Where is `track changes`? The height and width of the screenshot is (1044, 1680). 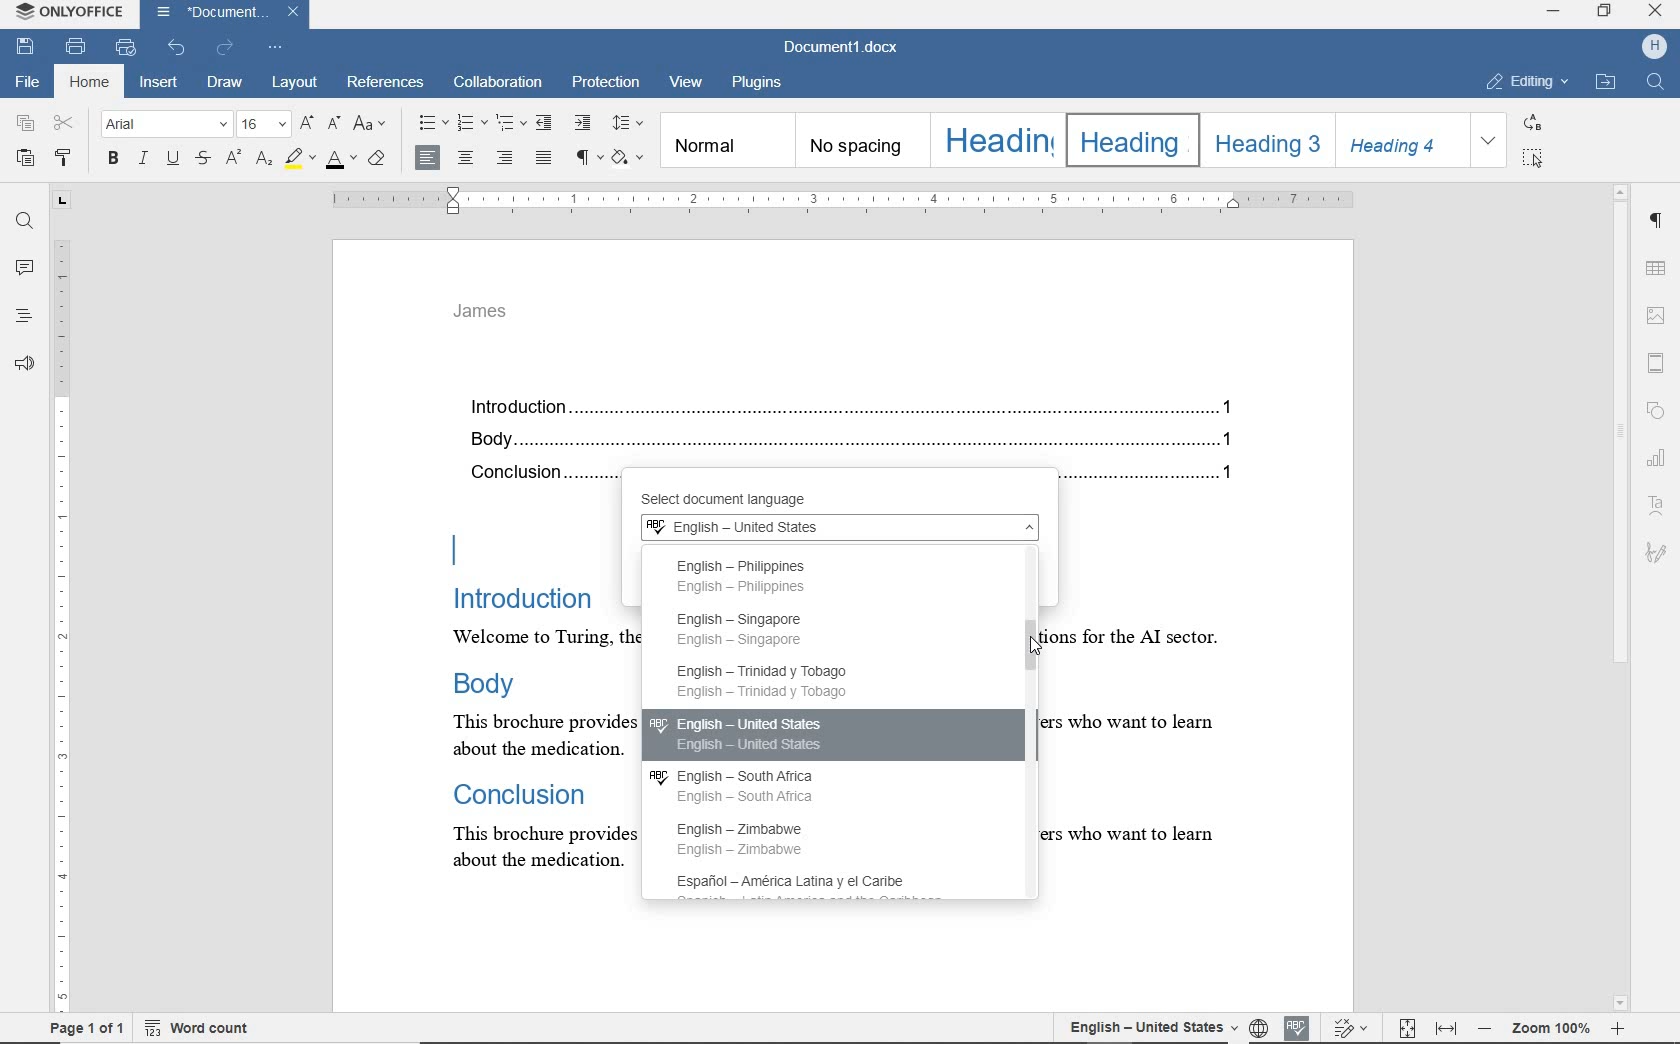
track changes is located at coordinates (1352, 1028).